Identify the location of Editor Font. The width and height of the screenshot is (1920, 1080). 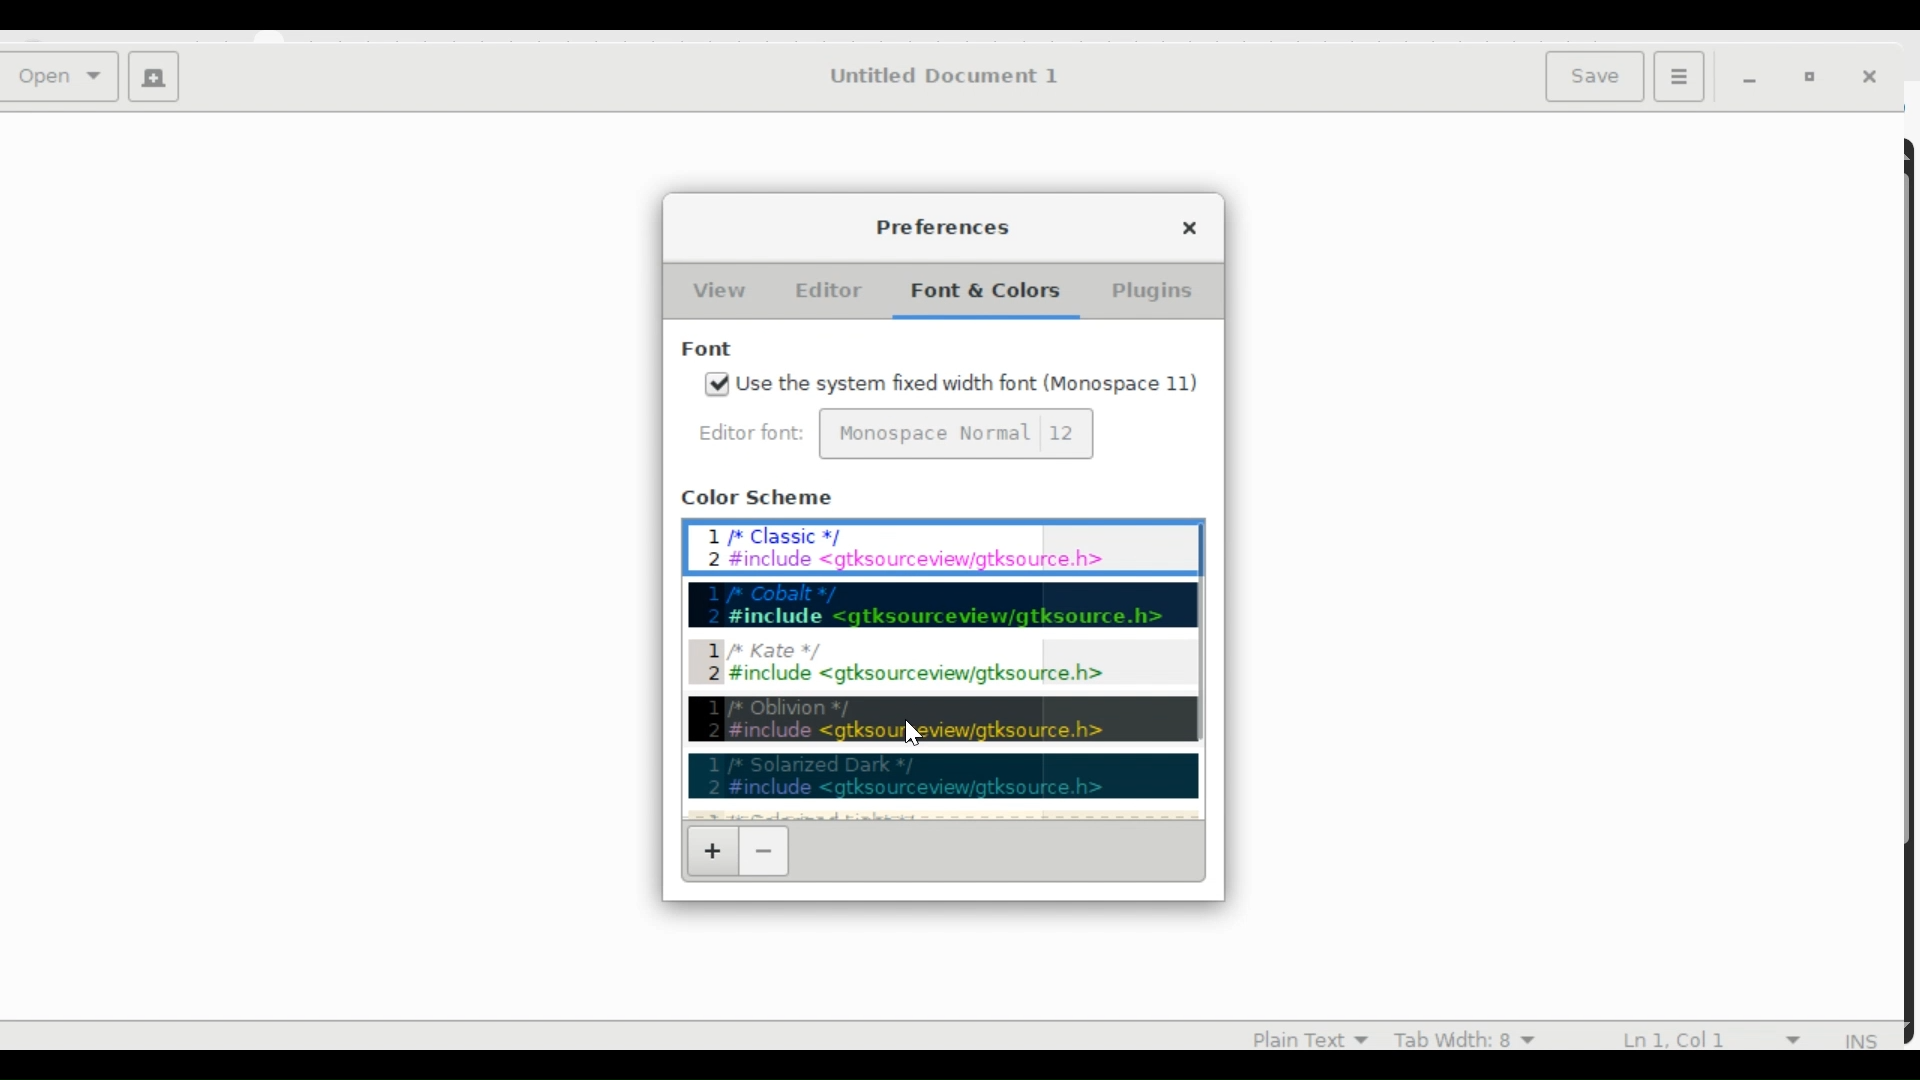
(754, 432).